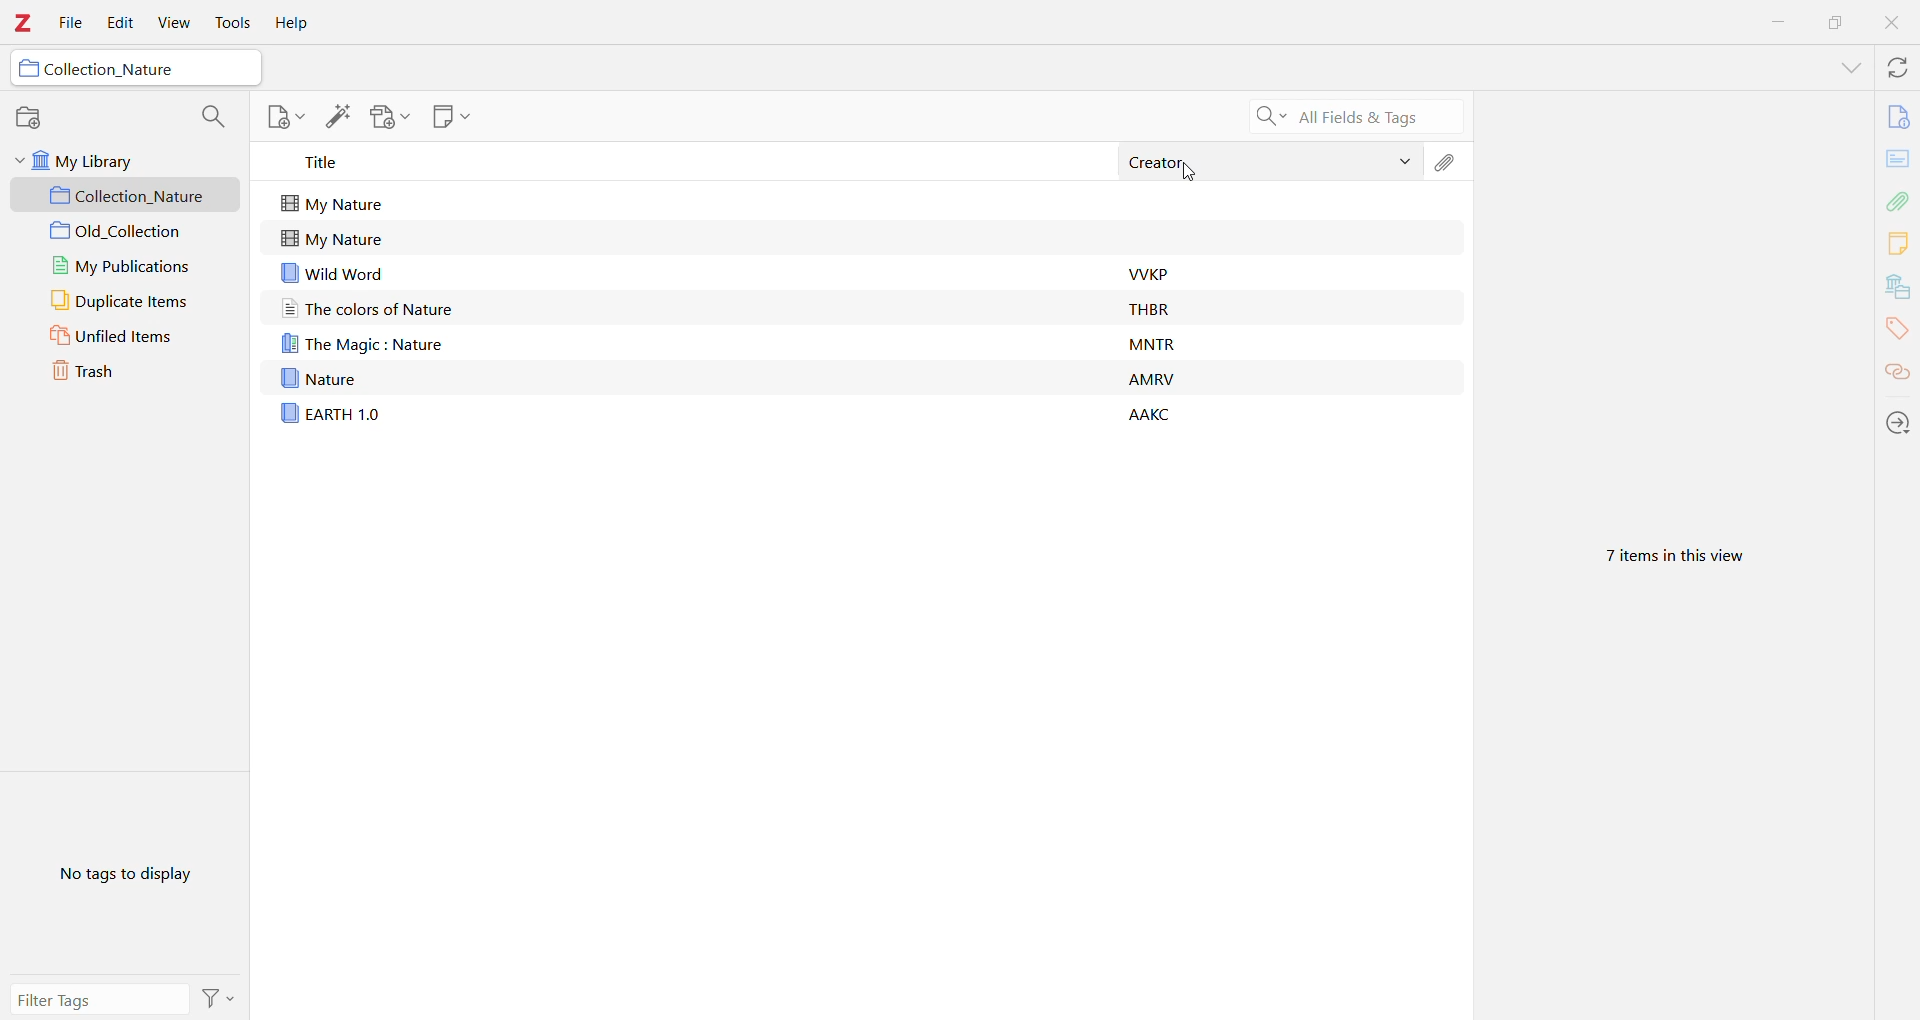 The height and width of the screenshot is (1020, 1920). I want to click on Nature, so click(329, 378).